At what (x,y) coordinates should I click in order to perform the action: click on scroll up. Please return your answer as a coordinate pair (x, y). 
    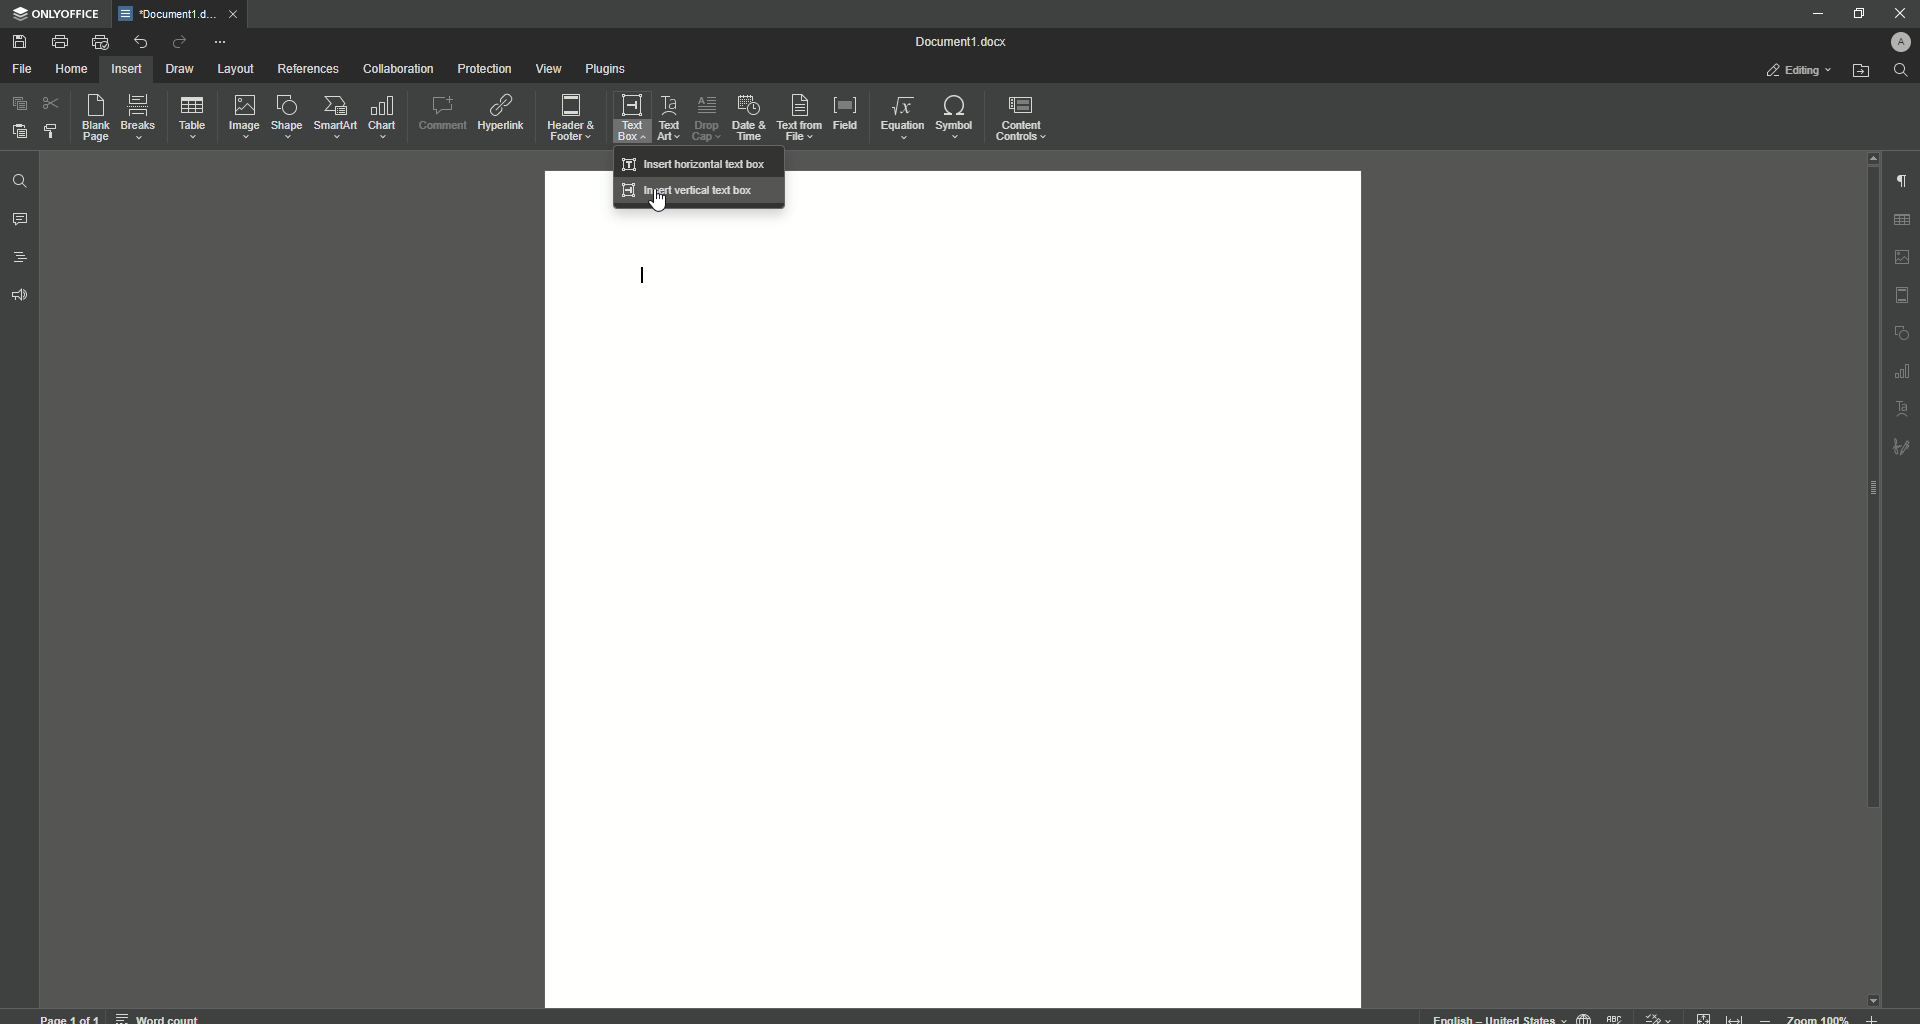
    Looking at the image, I should click on (1868, 157).